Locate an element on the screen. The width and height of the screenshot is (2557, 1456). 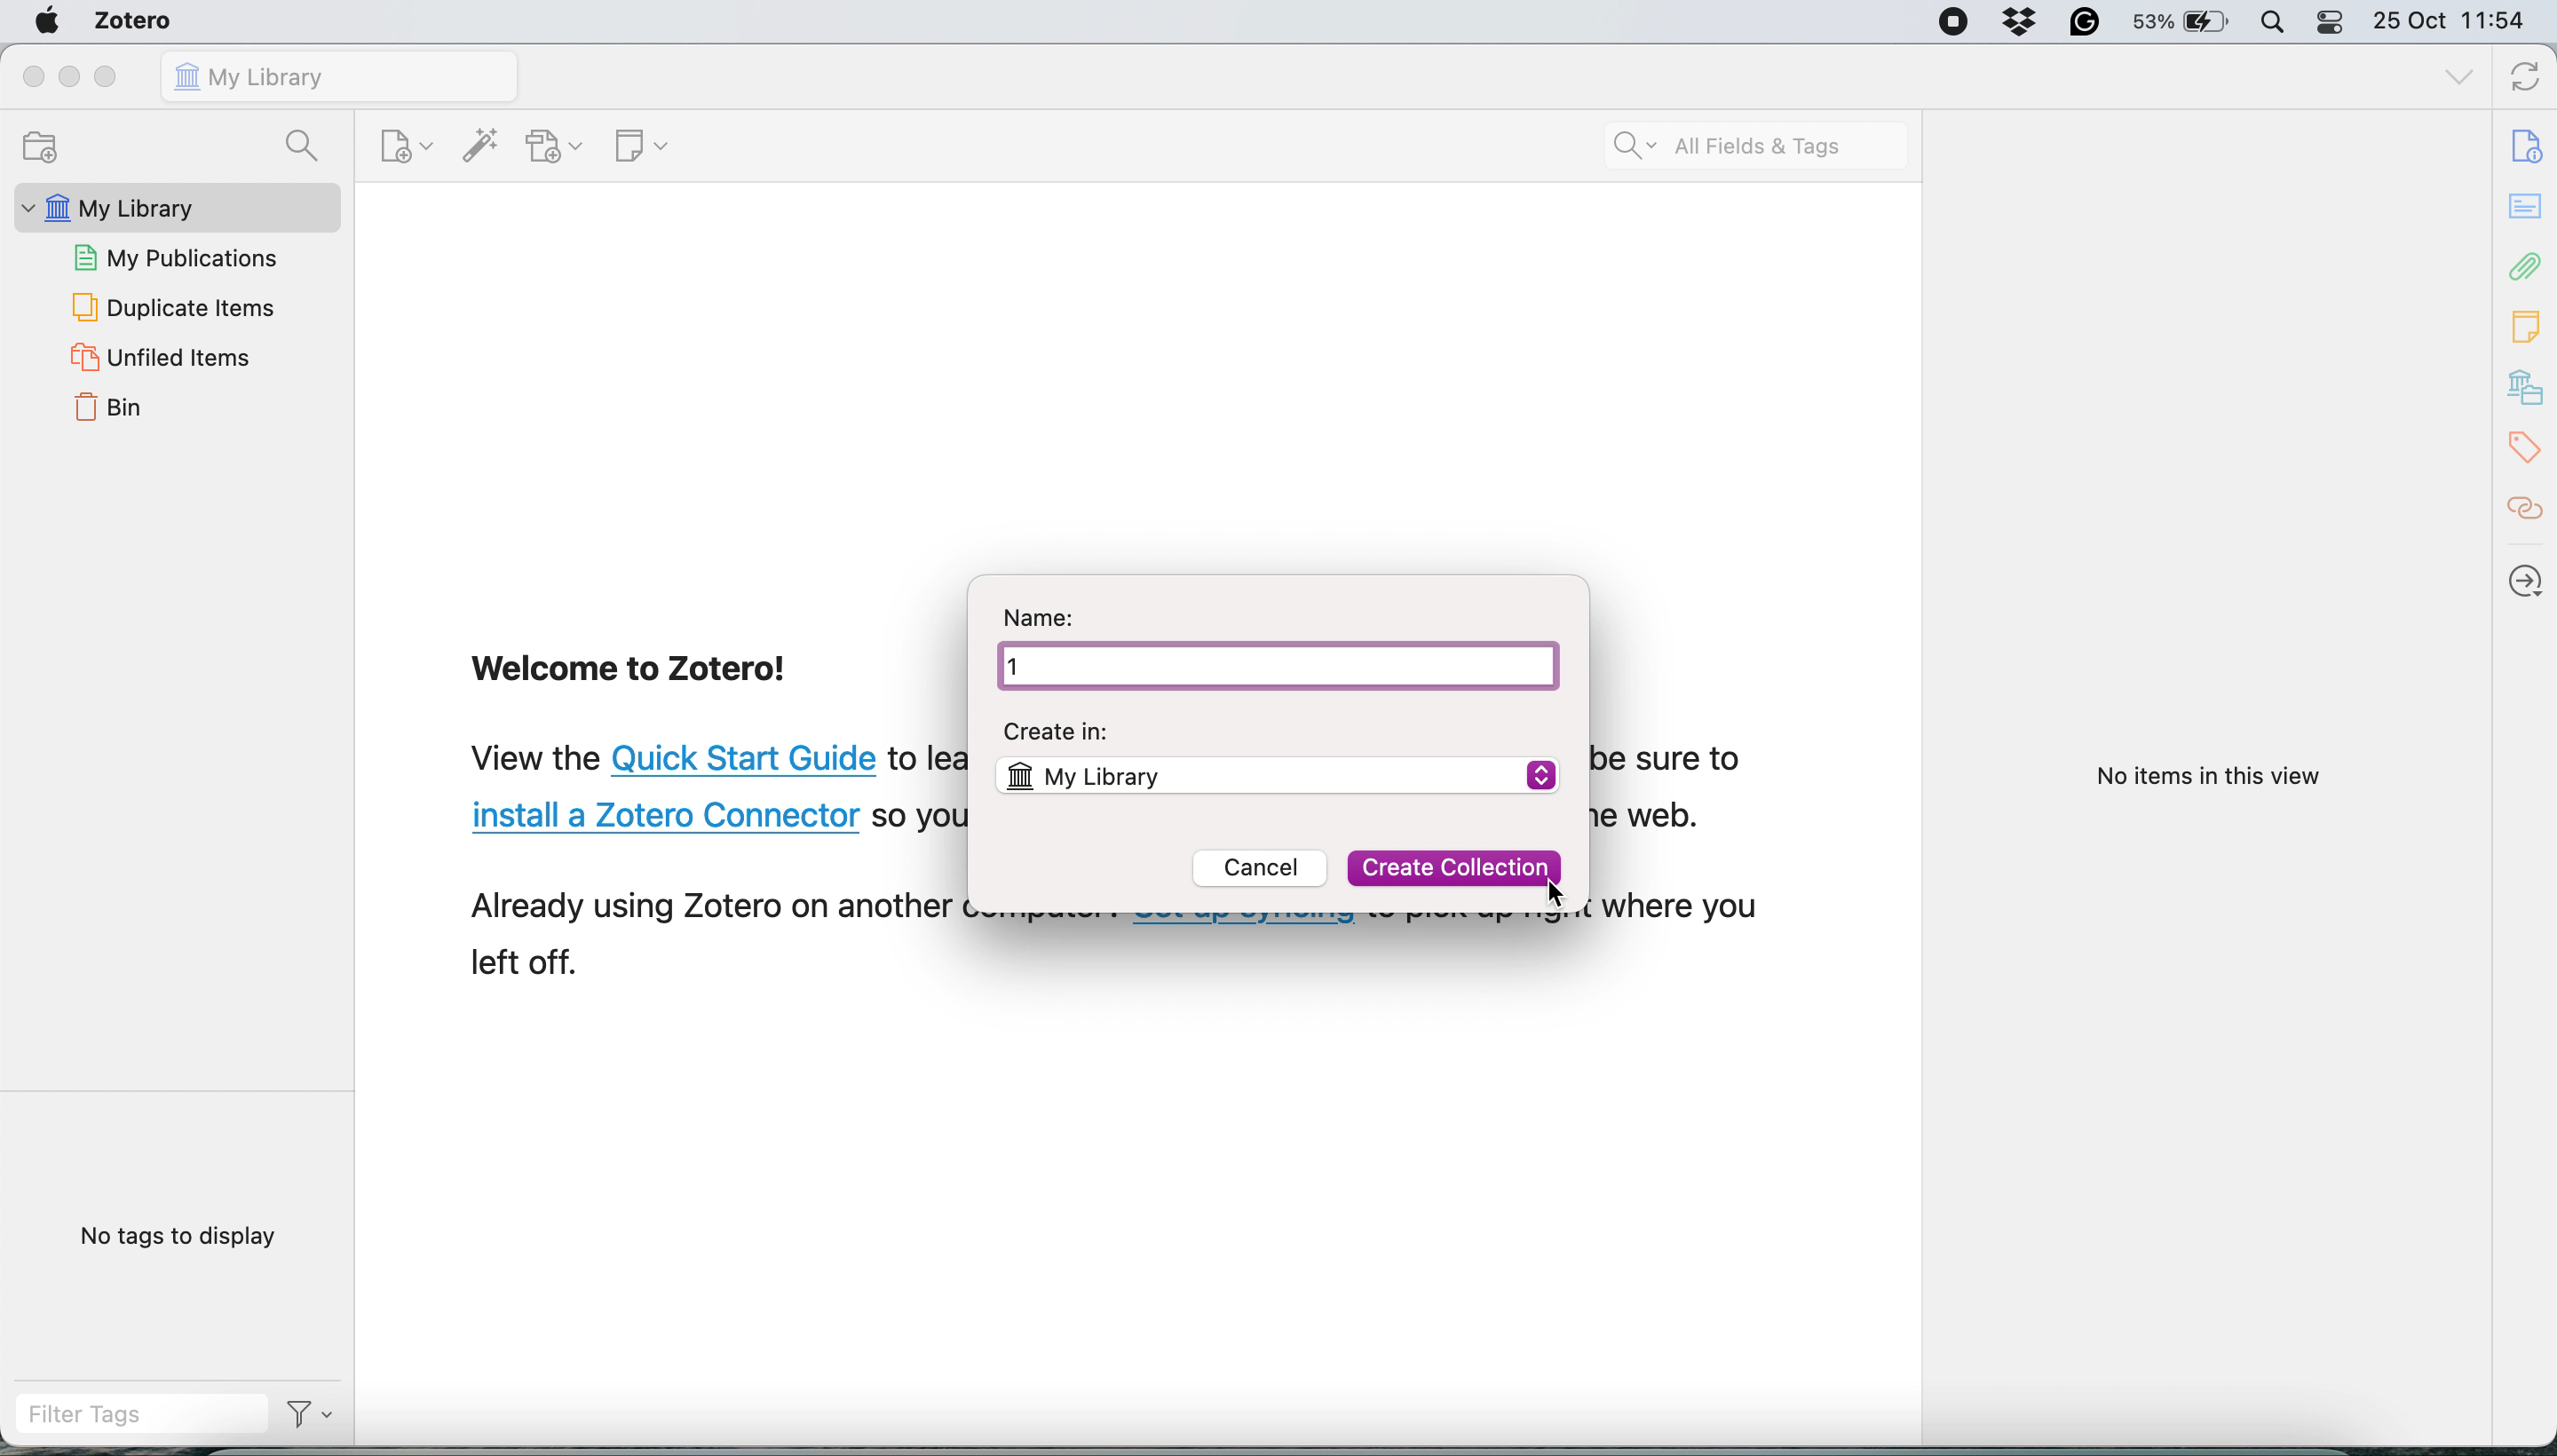
duplicate items is located at coordinates (173, 307).